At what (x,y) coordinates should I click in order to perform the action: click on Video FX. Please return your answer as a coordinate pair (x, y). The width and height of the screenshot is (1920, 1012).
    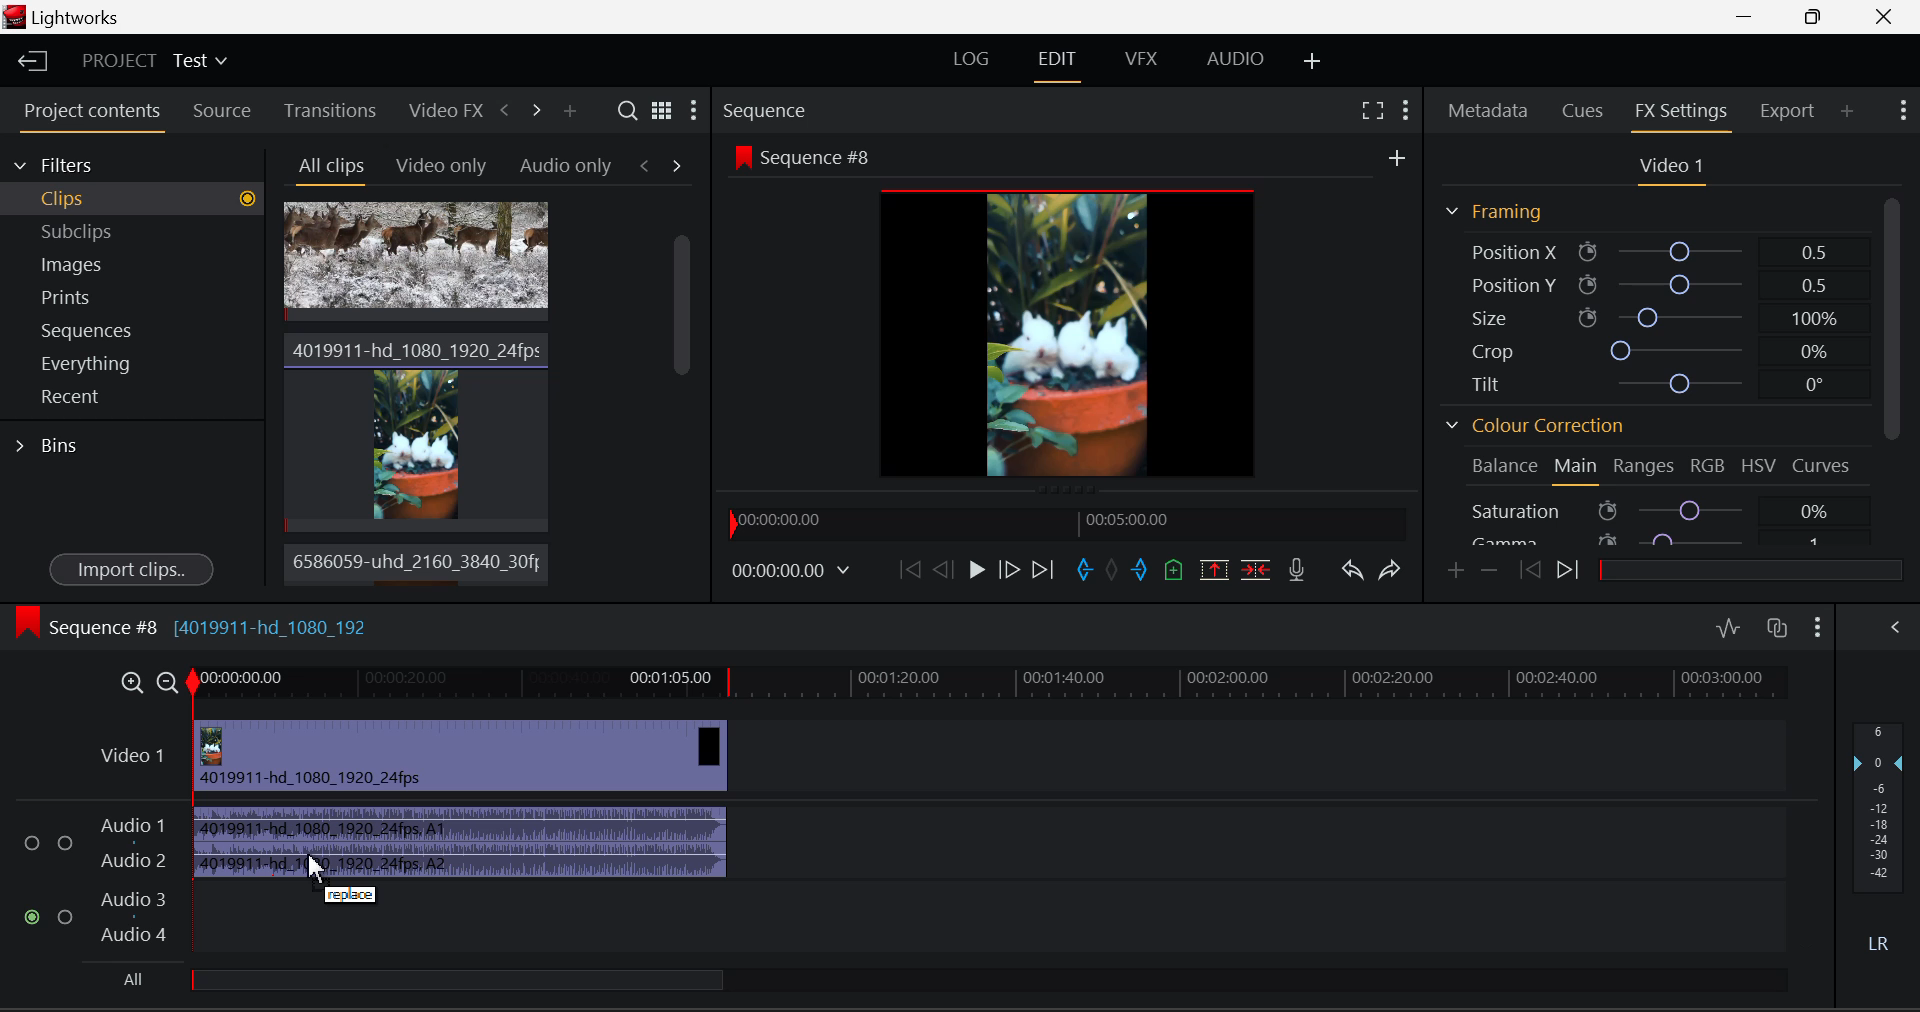
    Looking at the image, I should click on (442, 108).